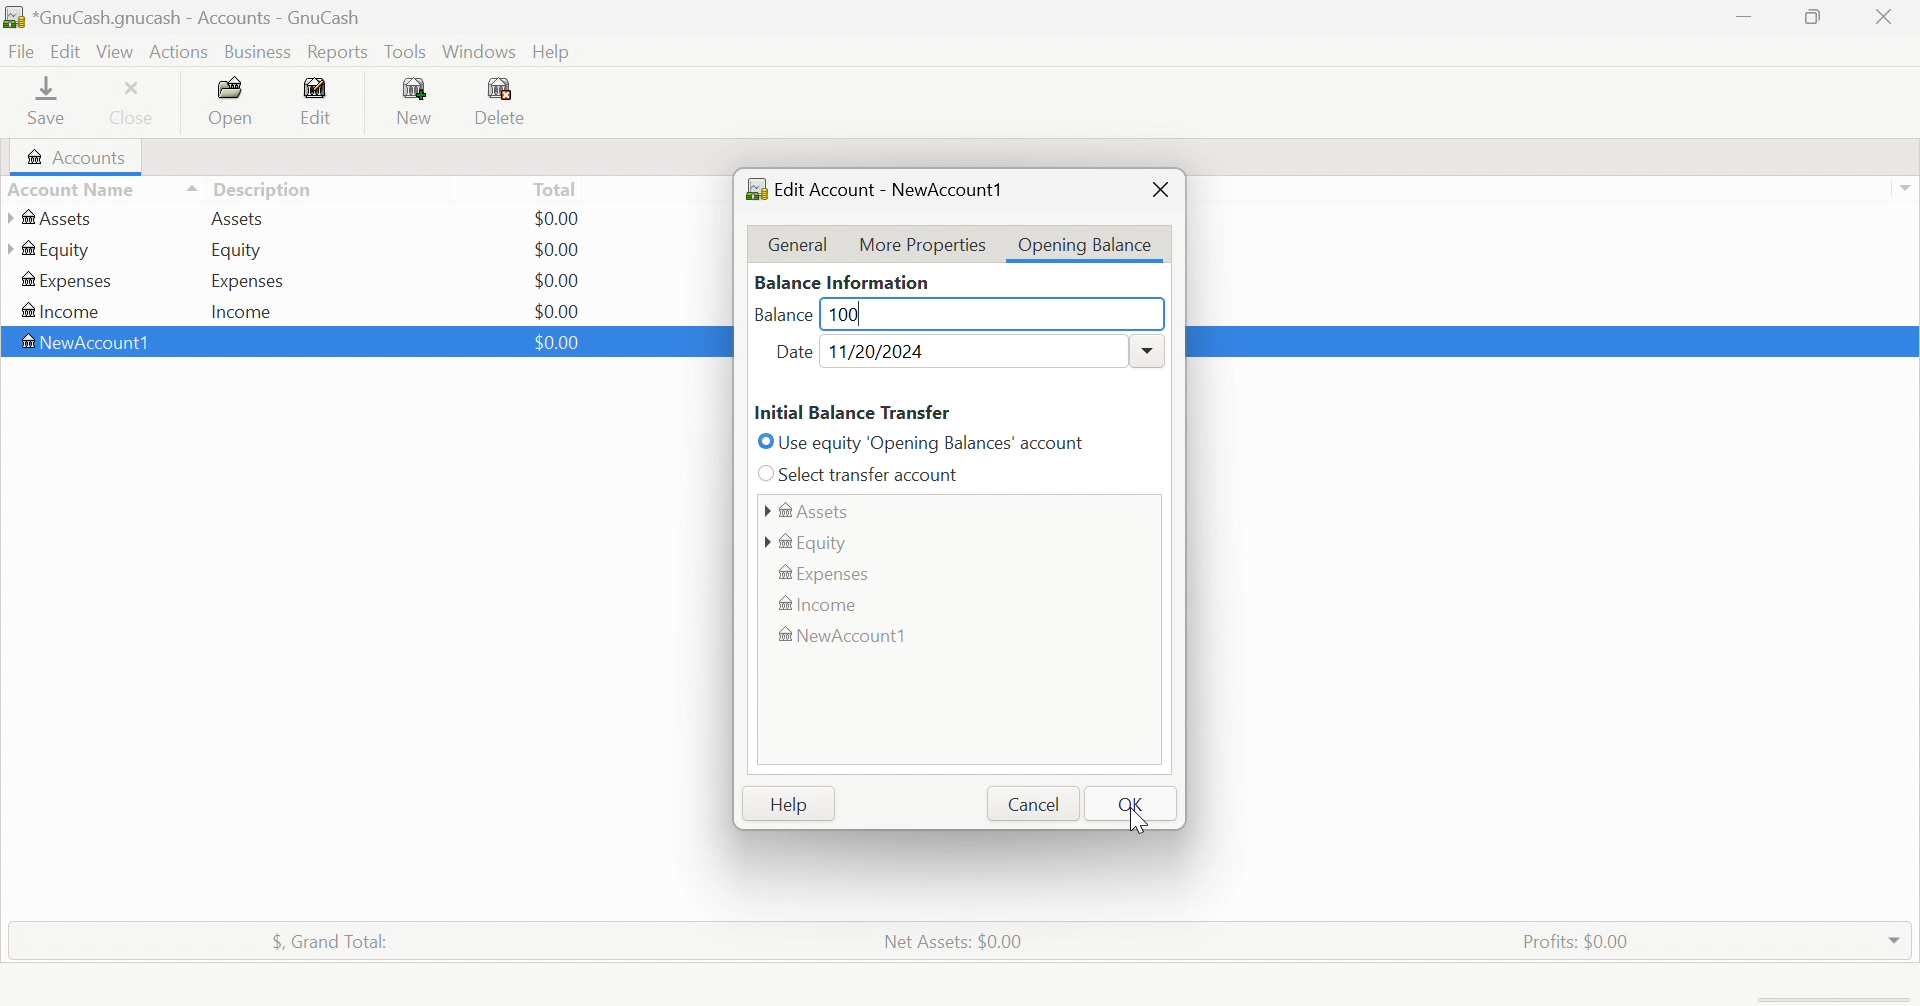 This screenshot has width=1920, height=1006. I want to click on Edit Account - NewAccount1, so click(876, 188).